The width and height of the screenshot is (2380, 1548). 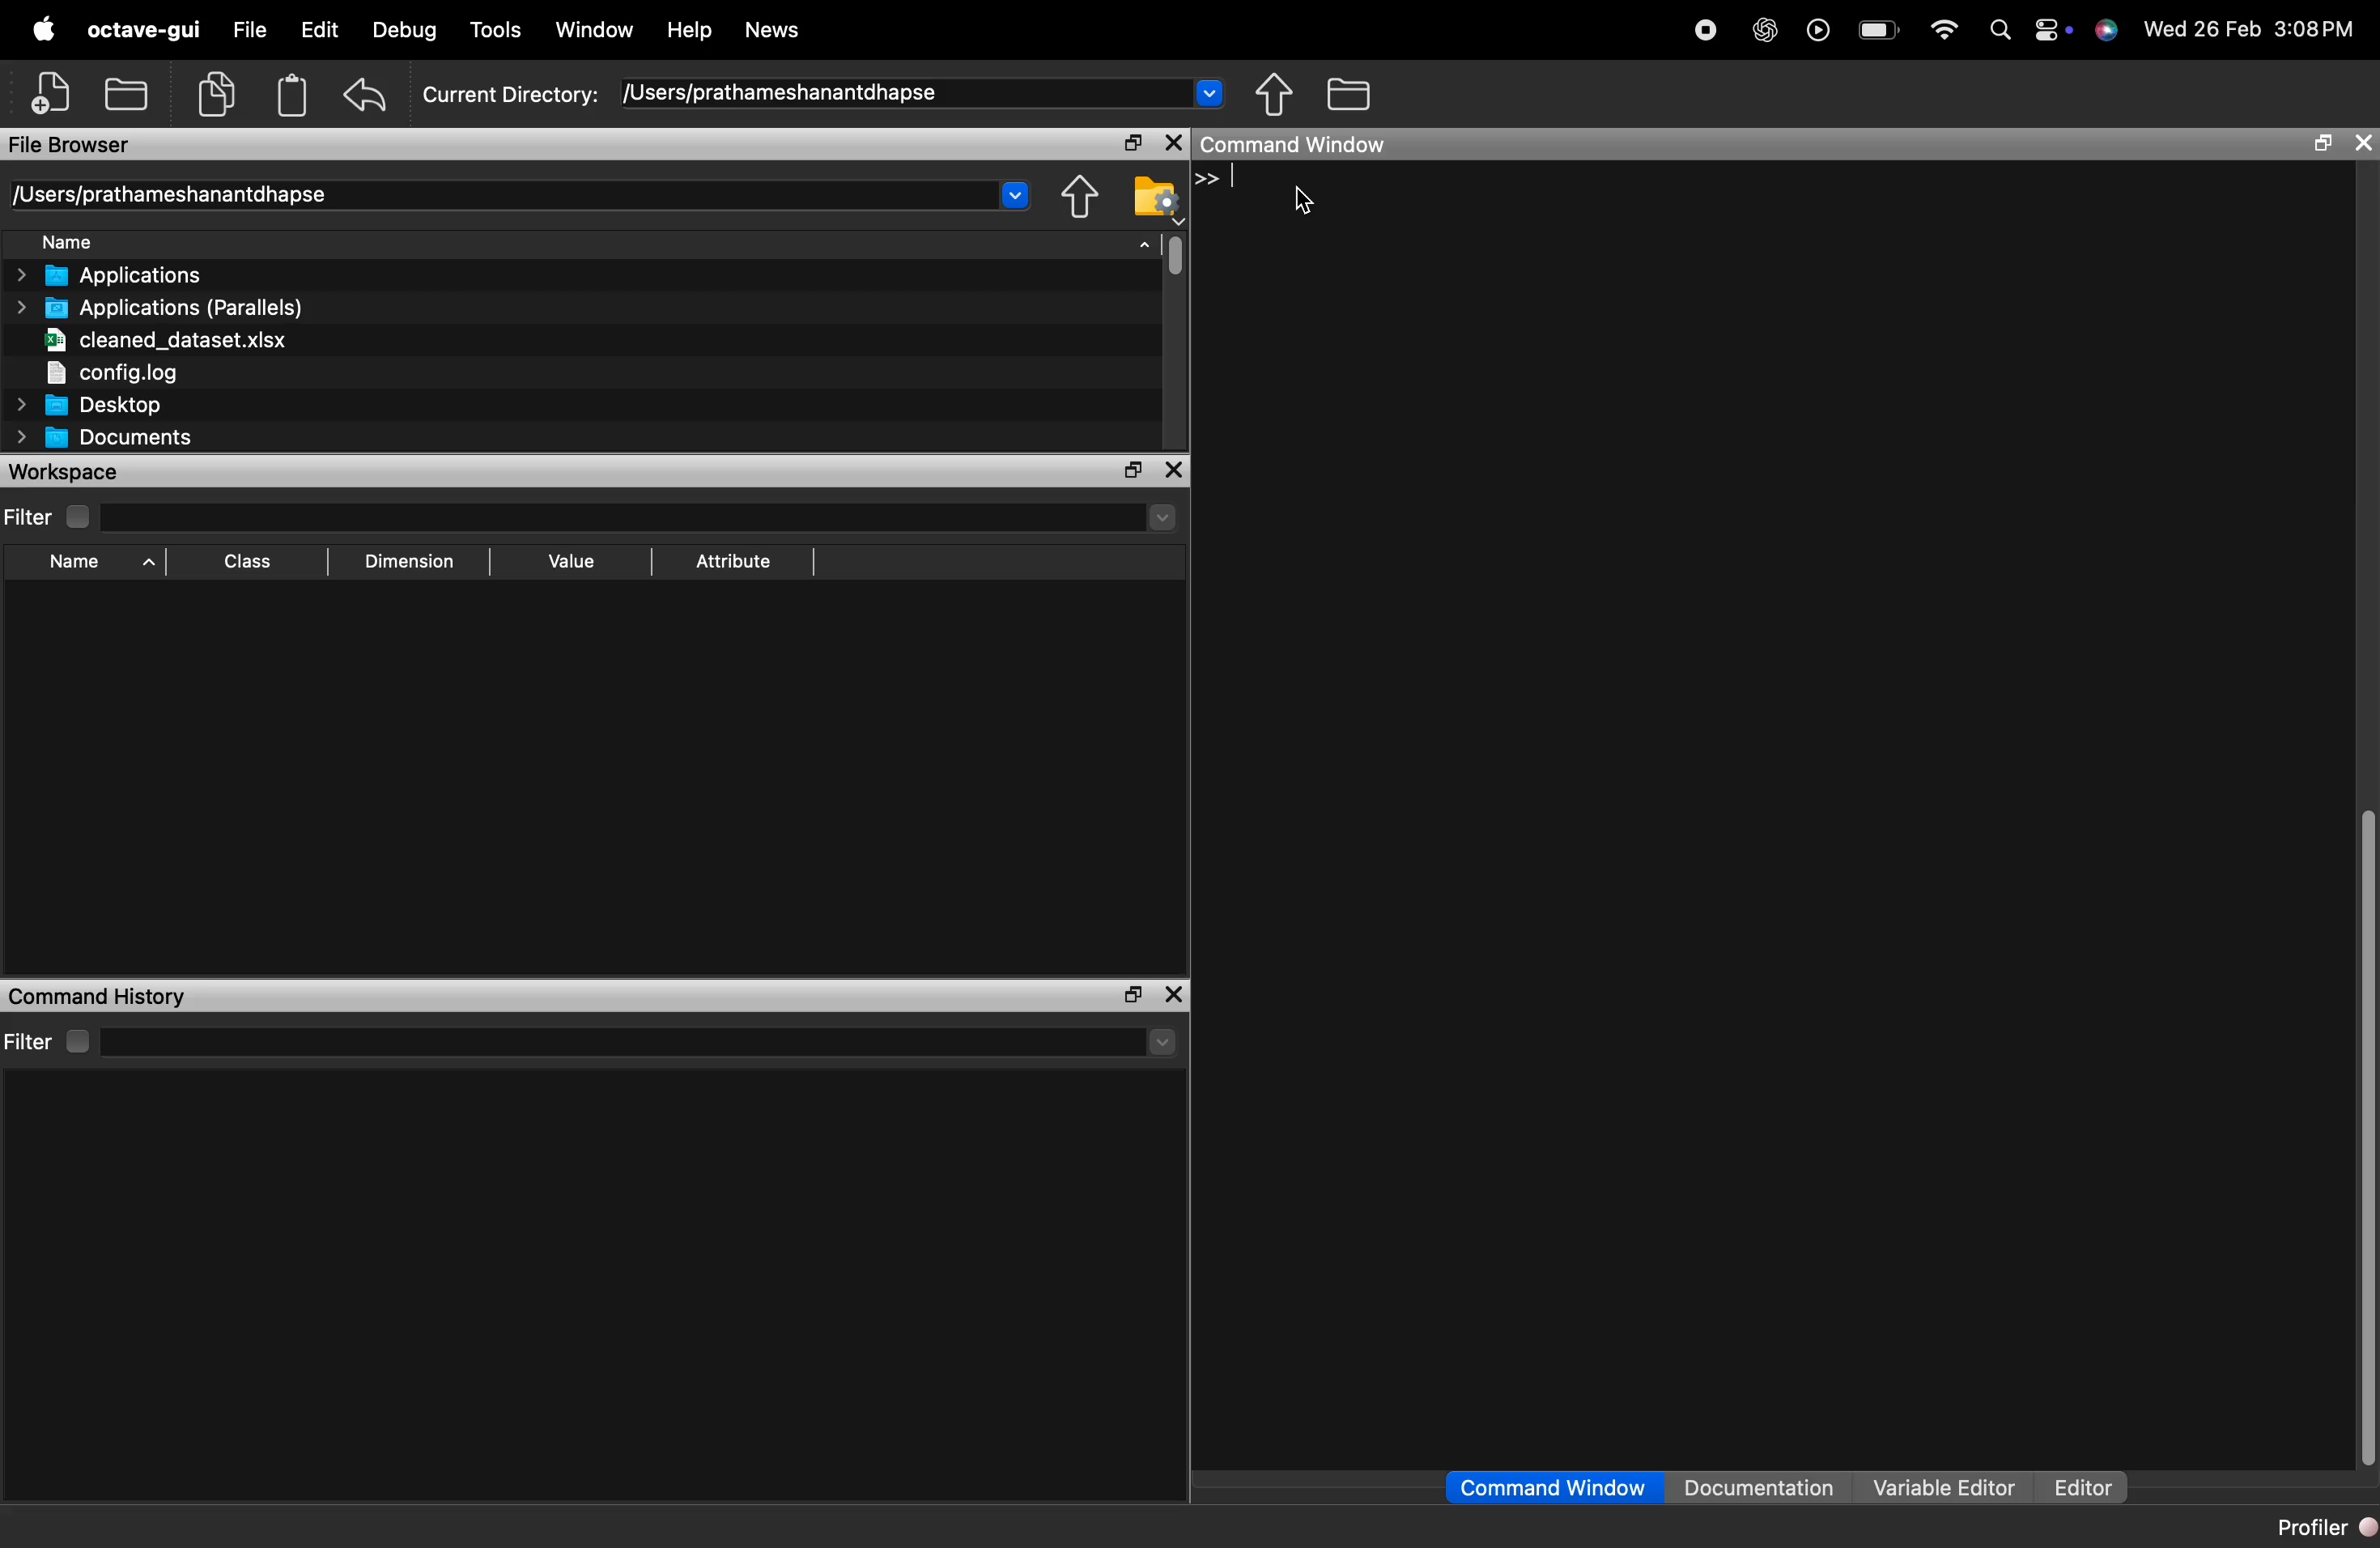 What do you see at coordinates (643, 517) in the screenshot?
I see `search here` at bounding box center [643, 517].